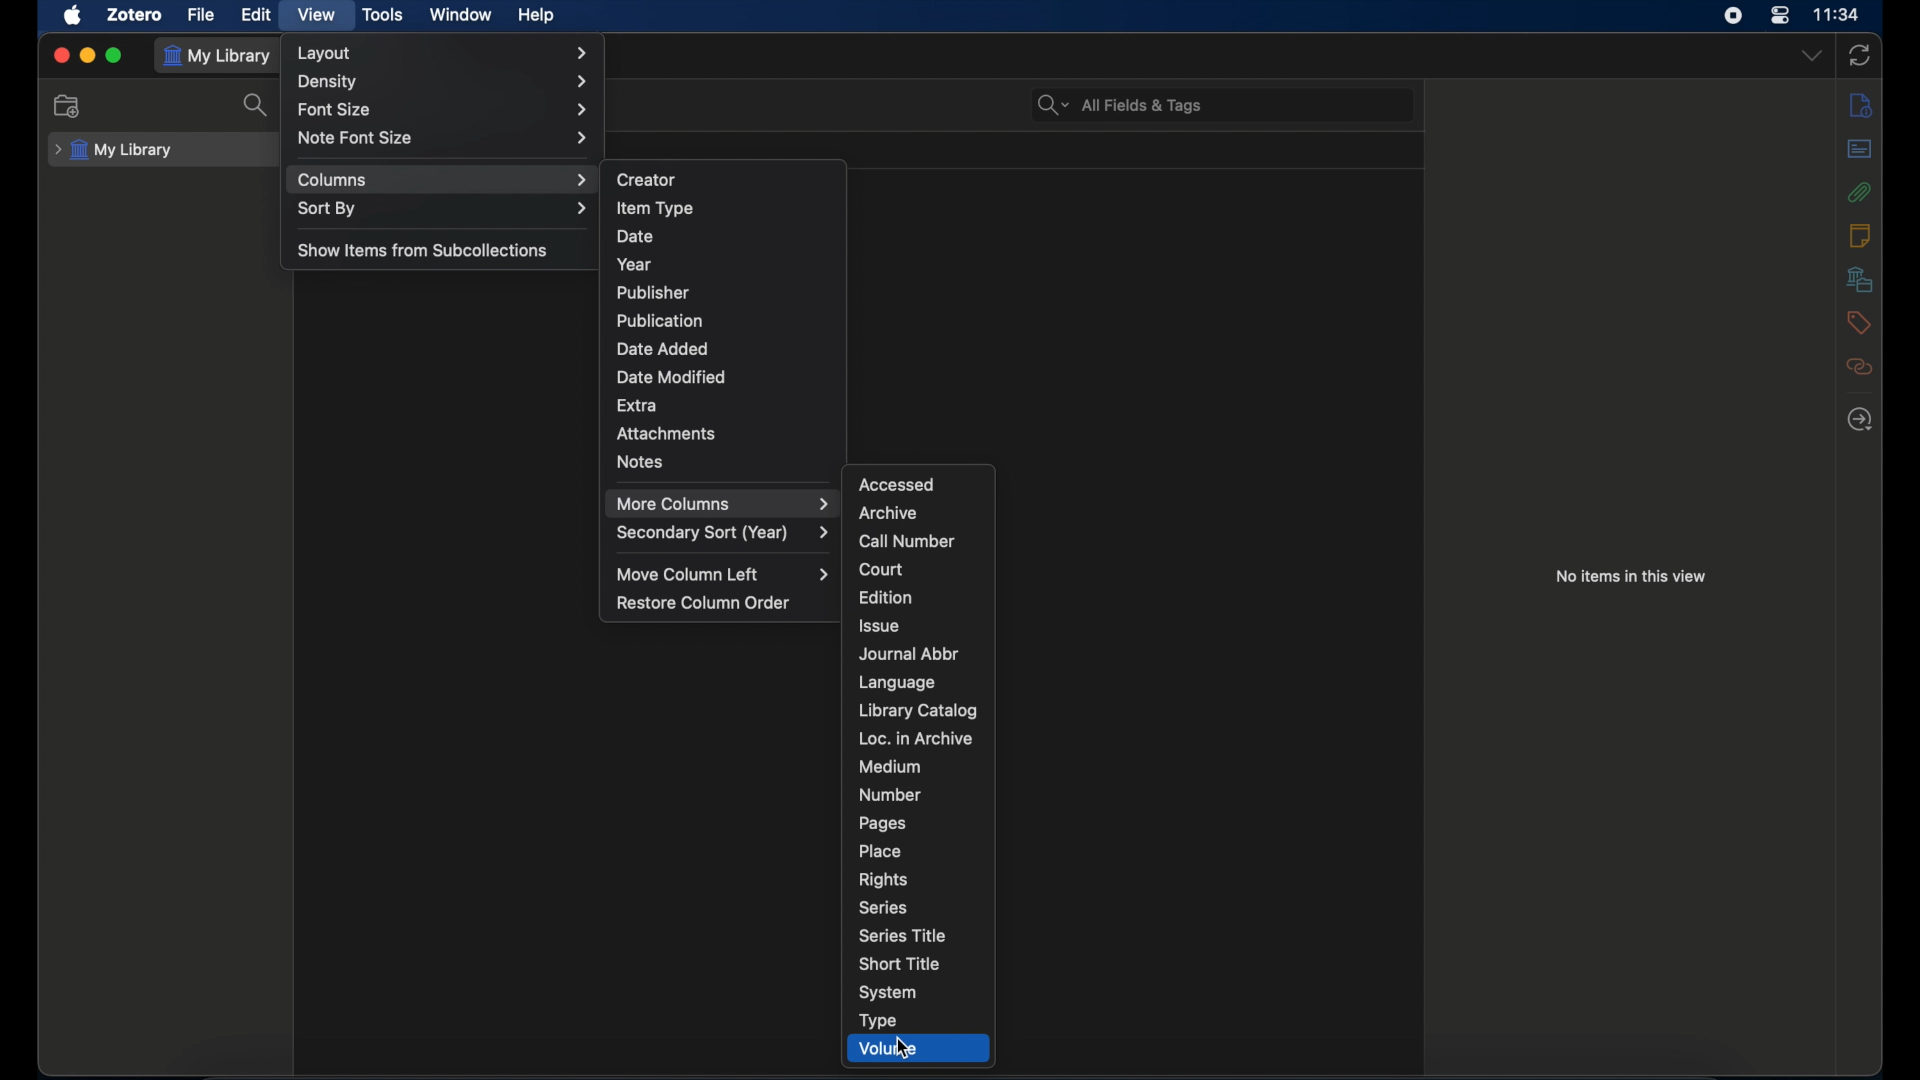  Describe the element at coordinates (259, 16) in the screenshot. I see `edit` at that location.